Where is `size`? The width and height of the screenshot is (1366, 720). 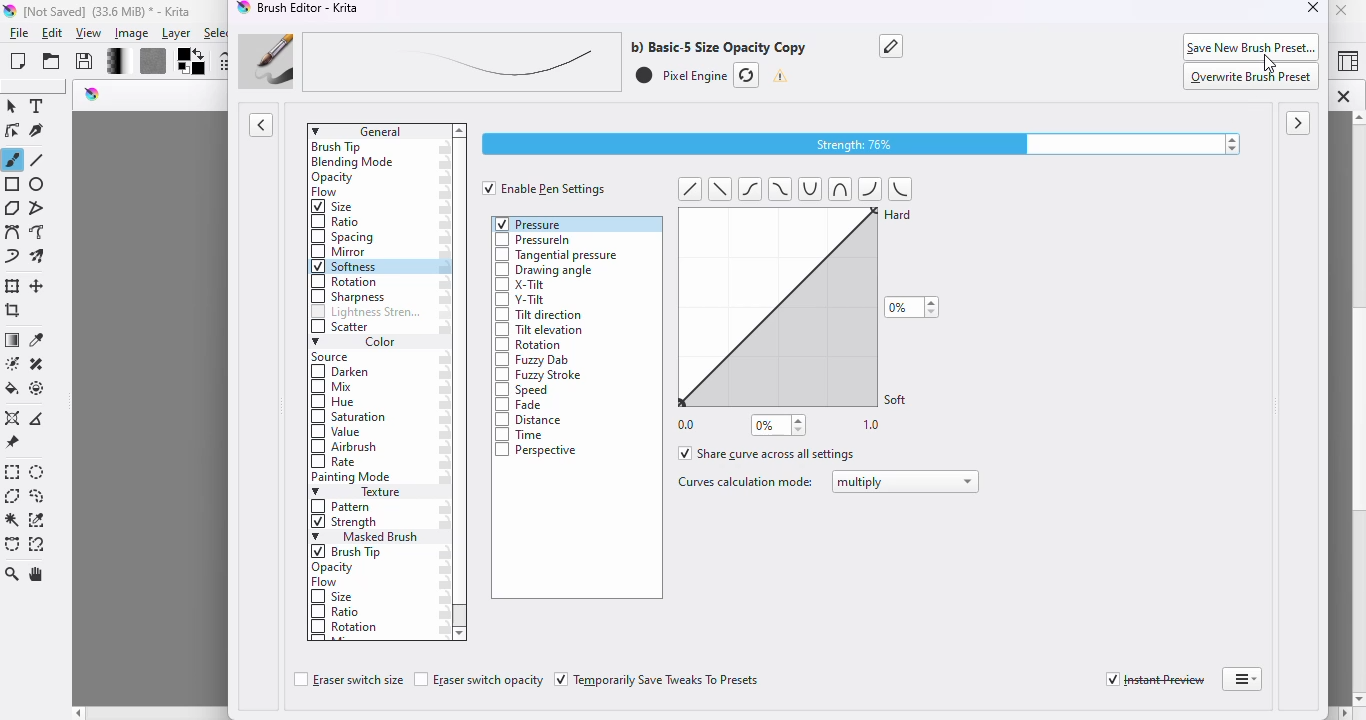 size is located at coordinates (334, 207).